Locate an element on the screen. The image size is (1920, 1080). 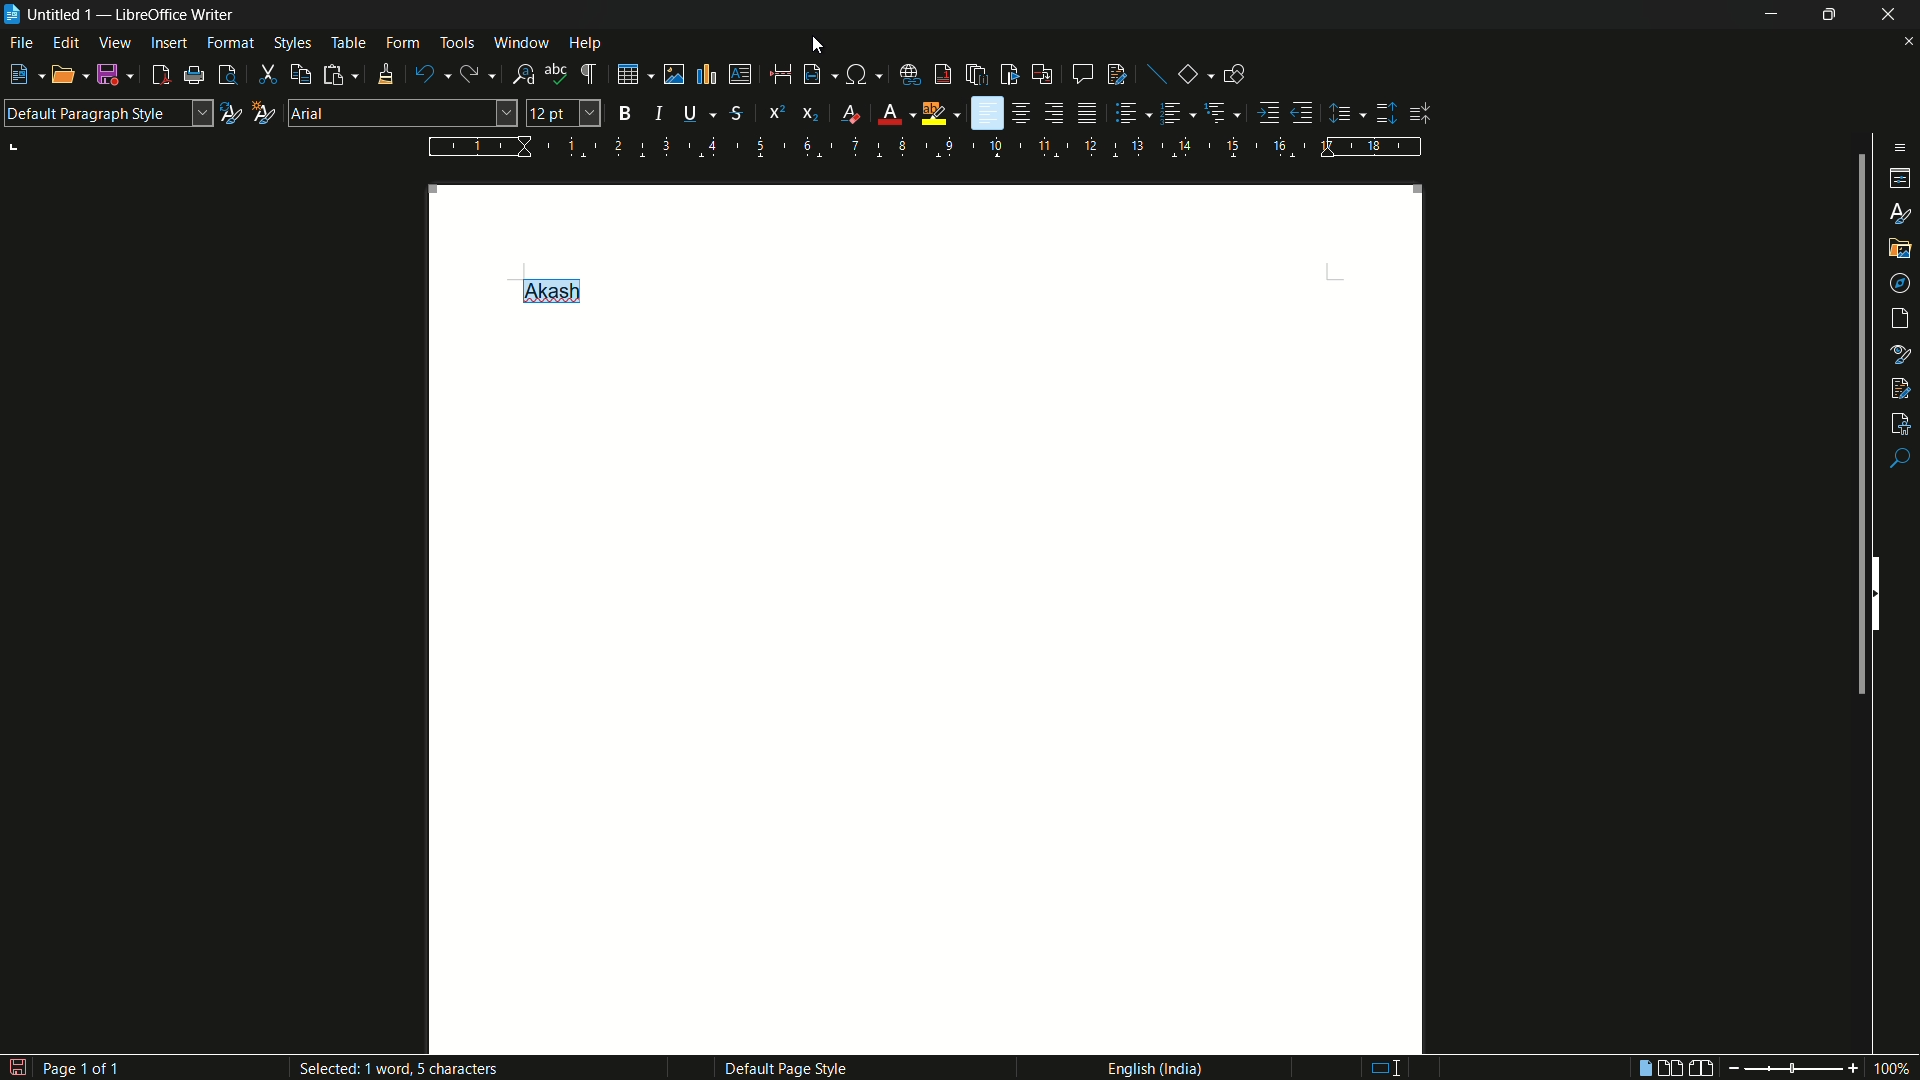
insert footnote is located at coordinates (944, 74).